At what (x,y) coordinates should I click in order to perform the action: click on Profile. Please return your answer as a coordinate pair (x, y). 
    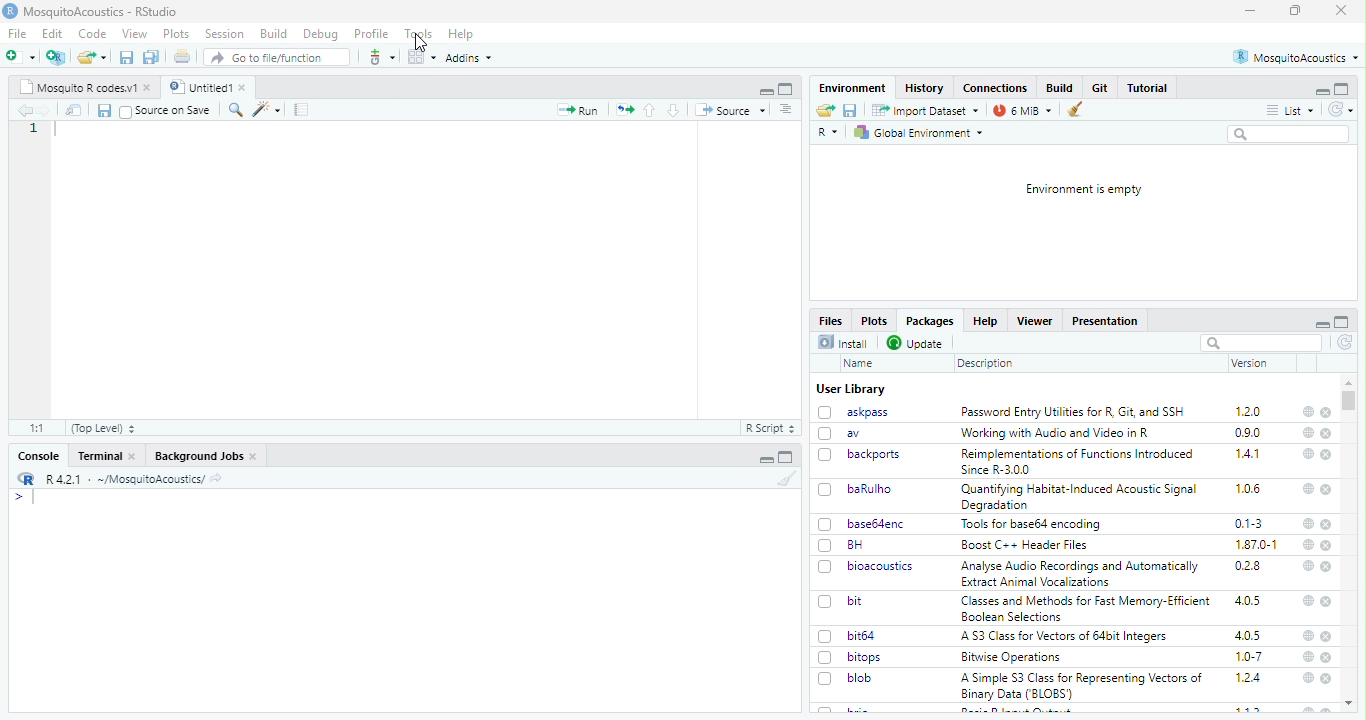
    Looking at the image, I should click on (373, 34).